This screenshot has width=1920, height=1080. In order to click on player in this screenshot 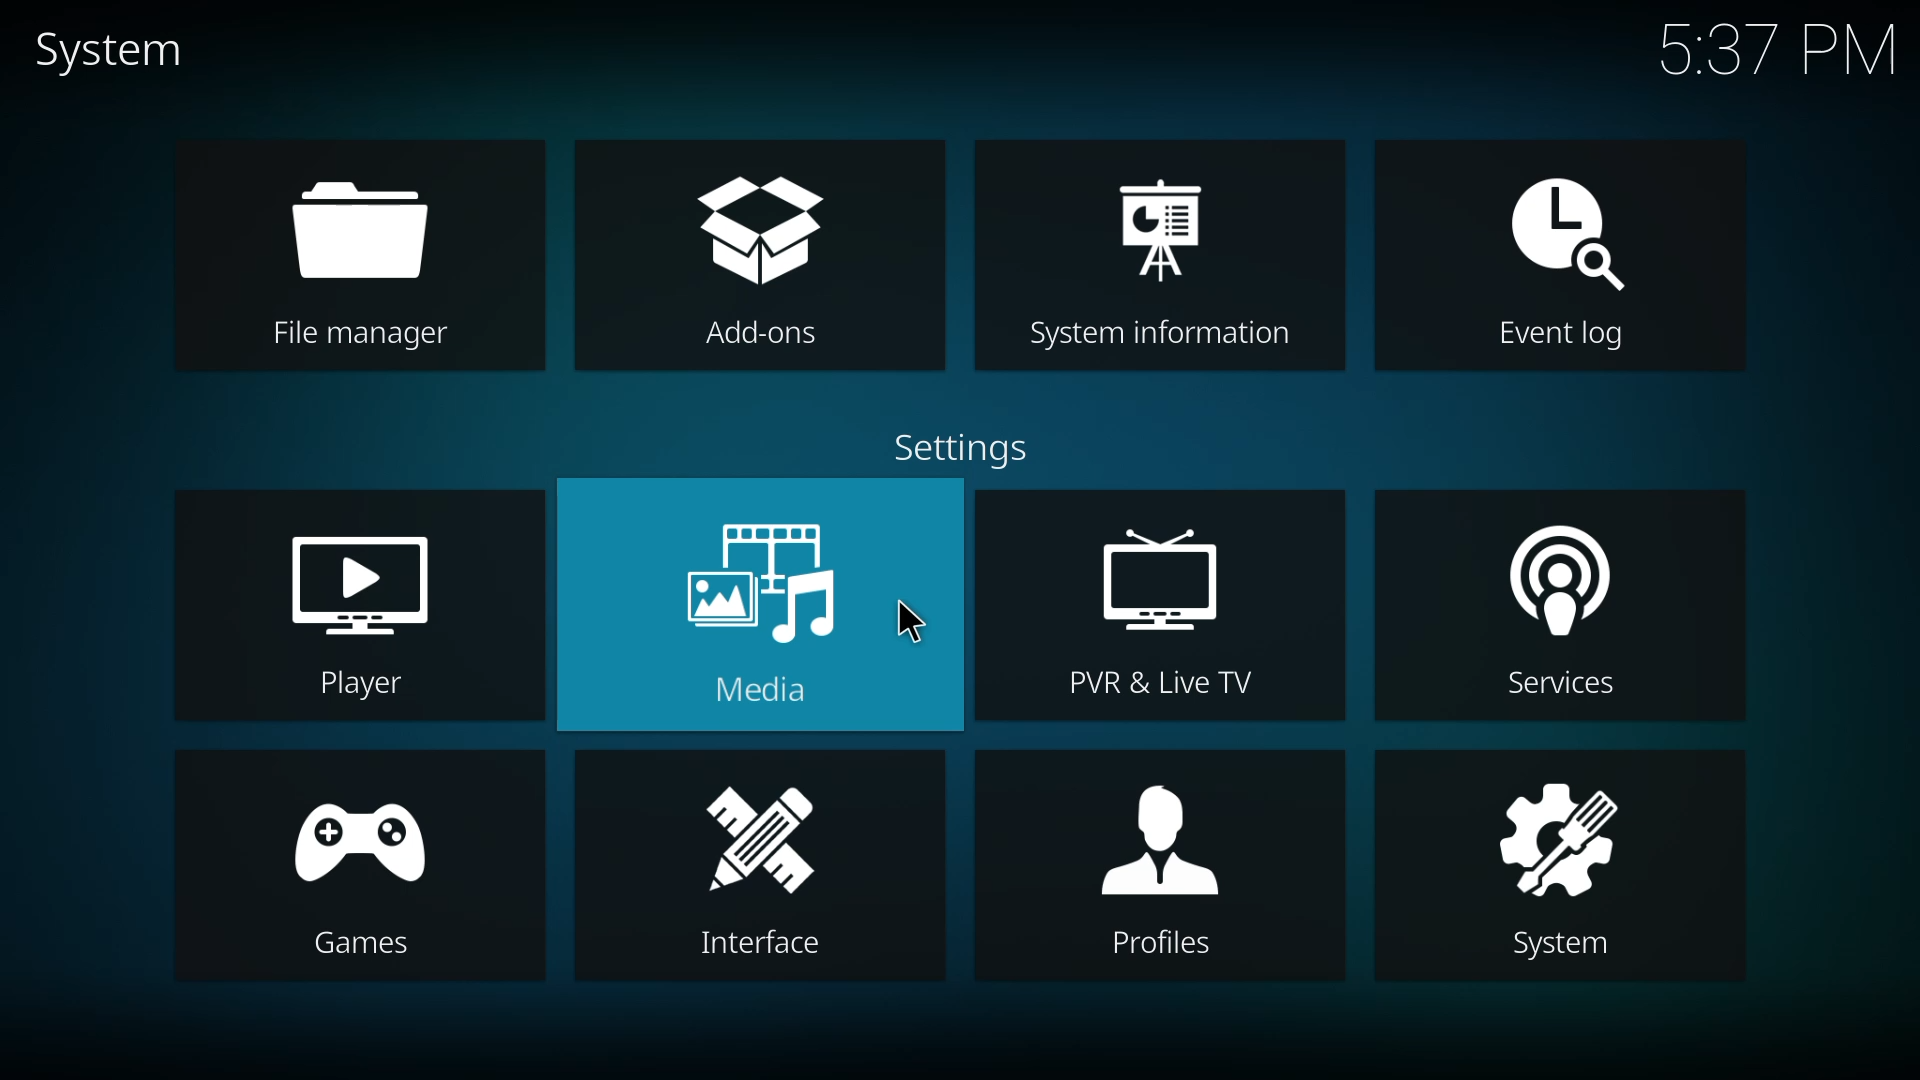, I will do `click(355, 574)`.